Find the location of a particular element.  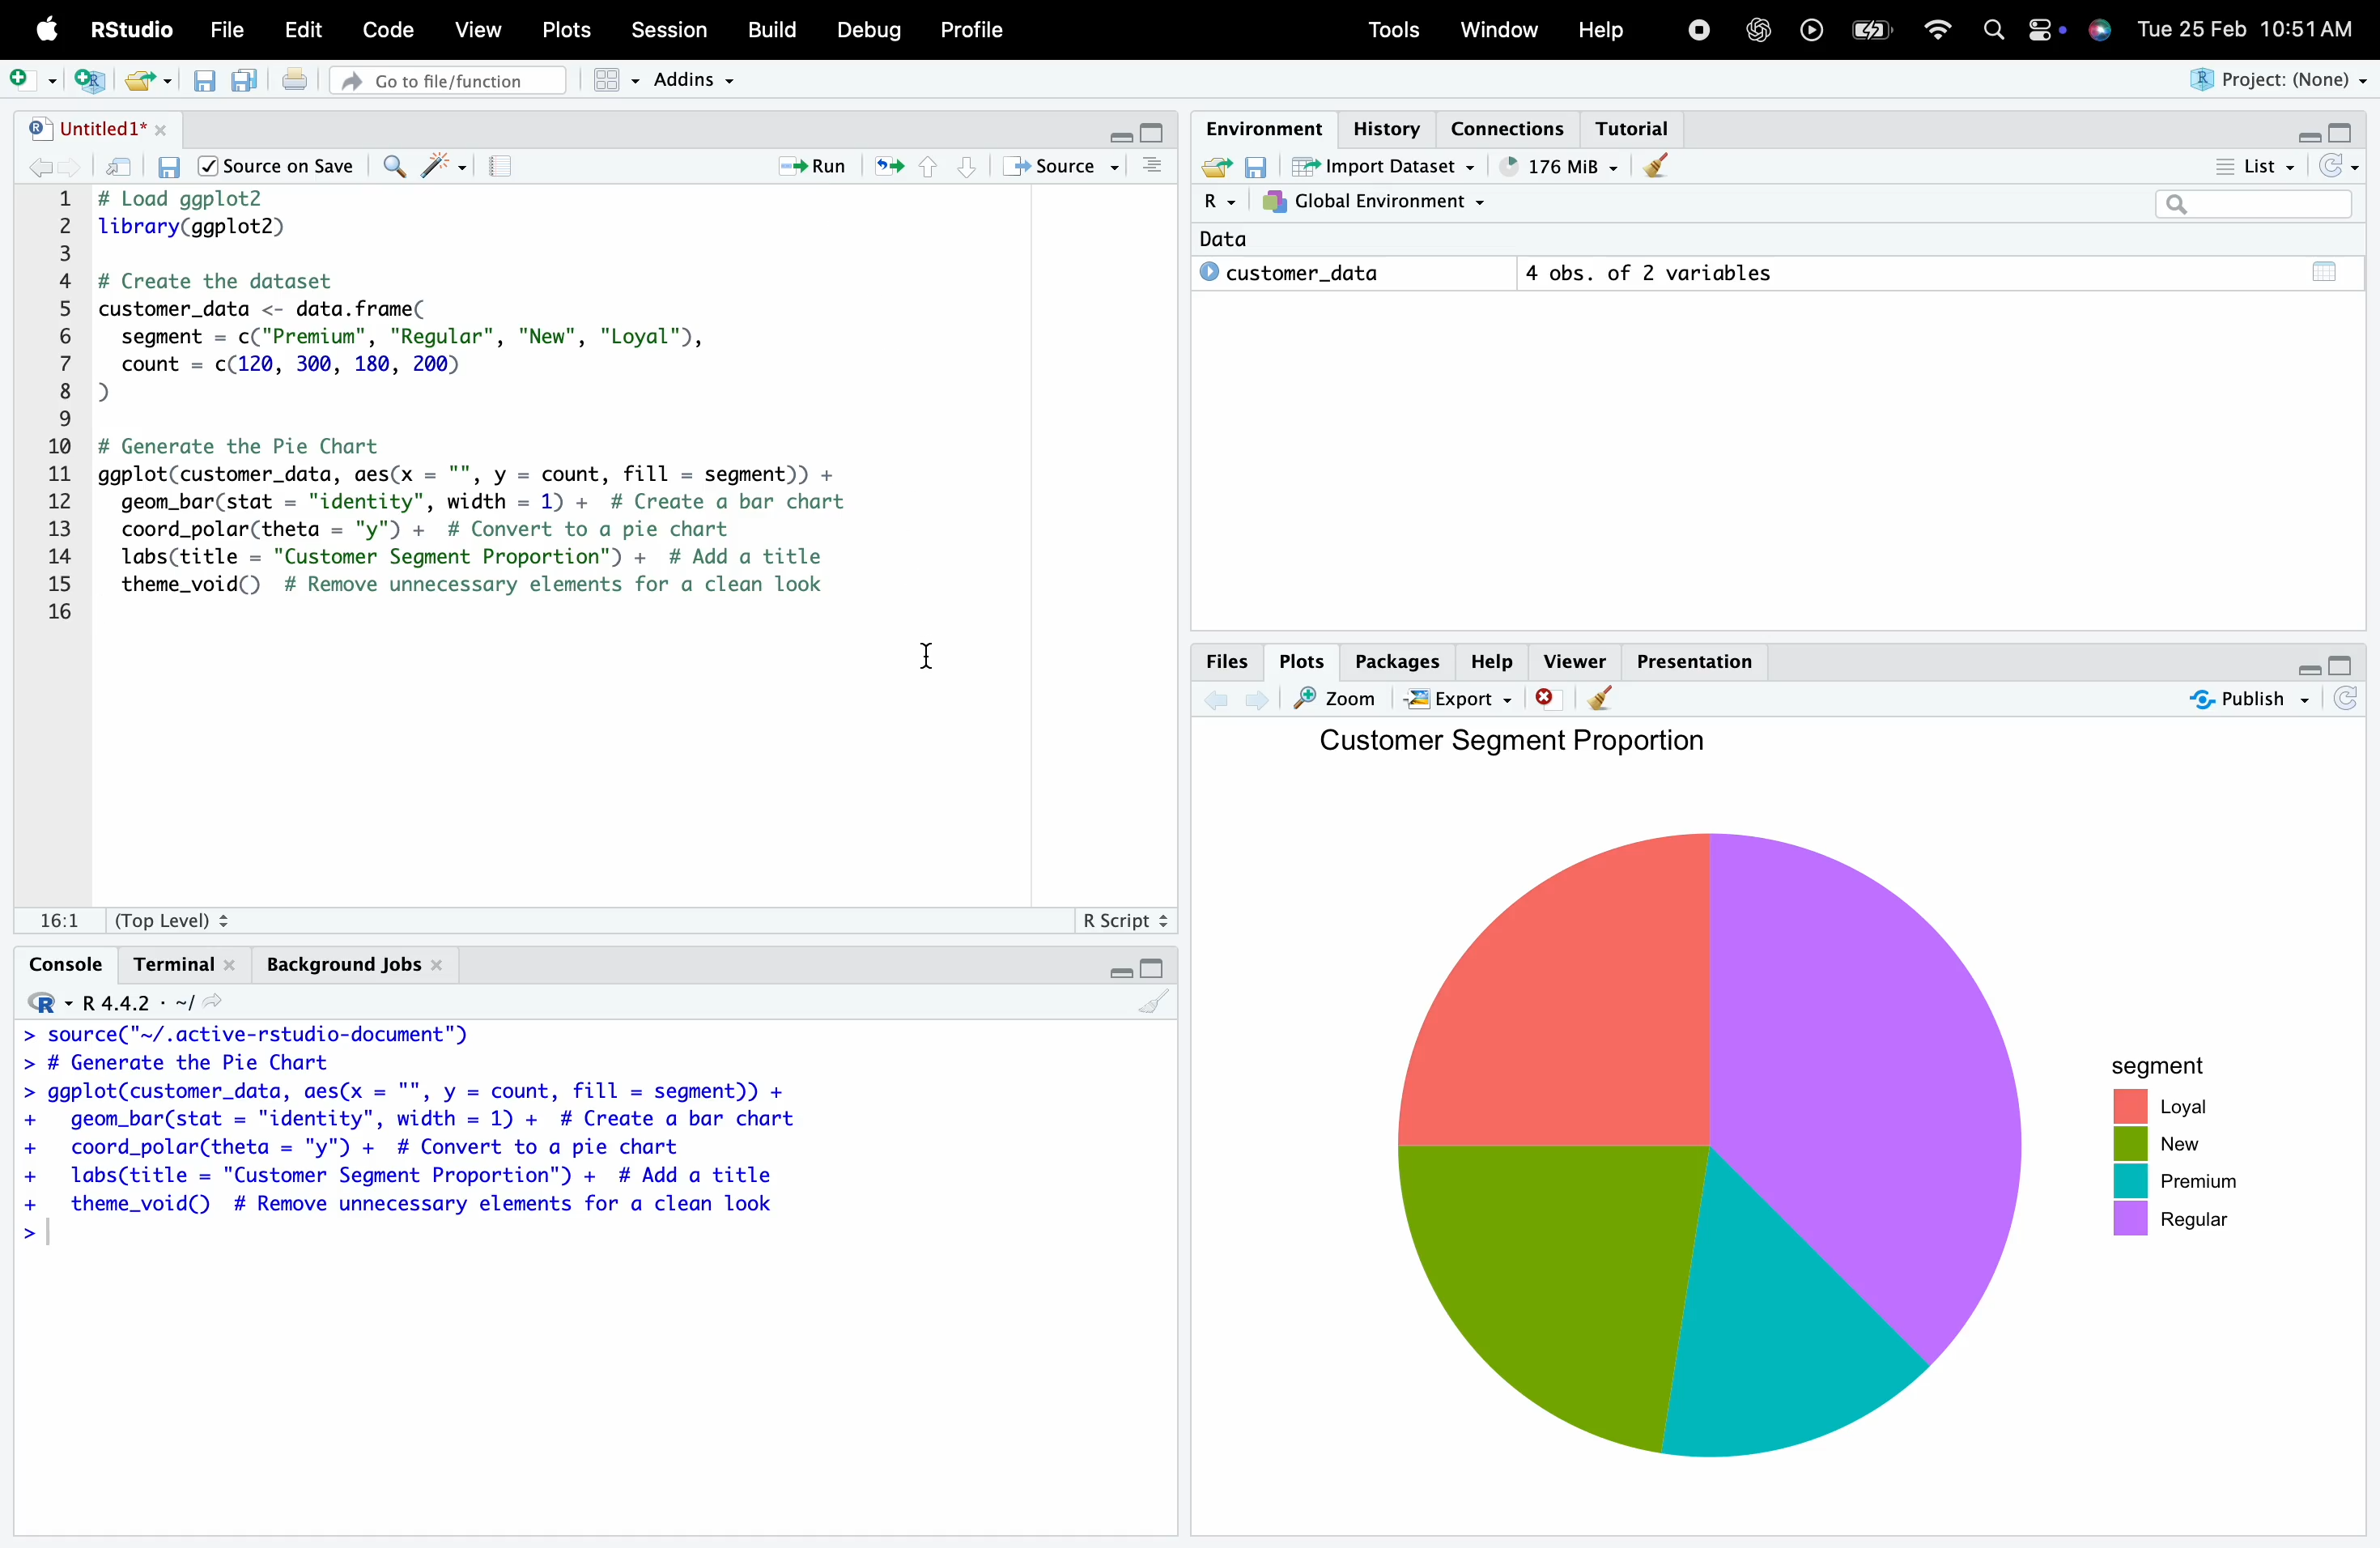

add script is located at coordinates (31, 75).